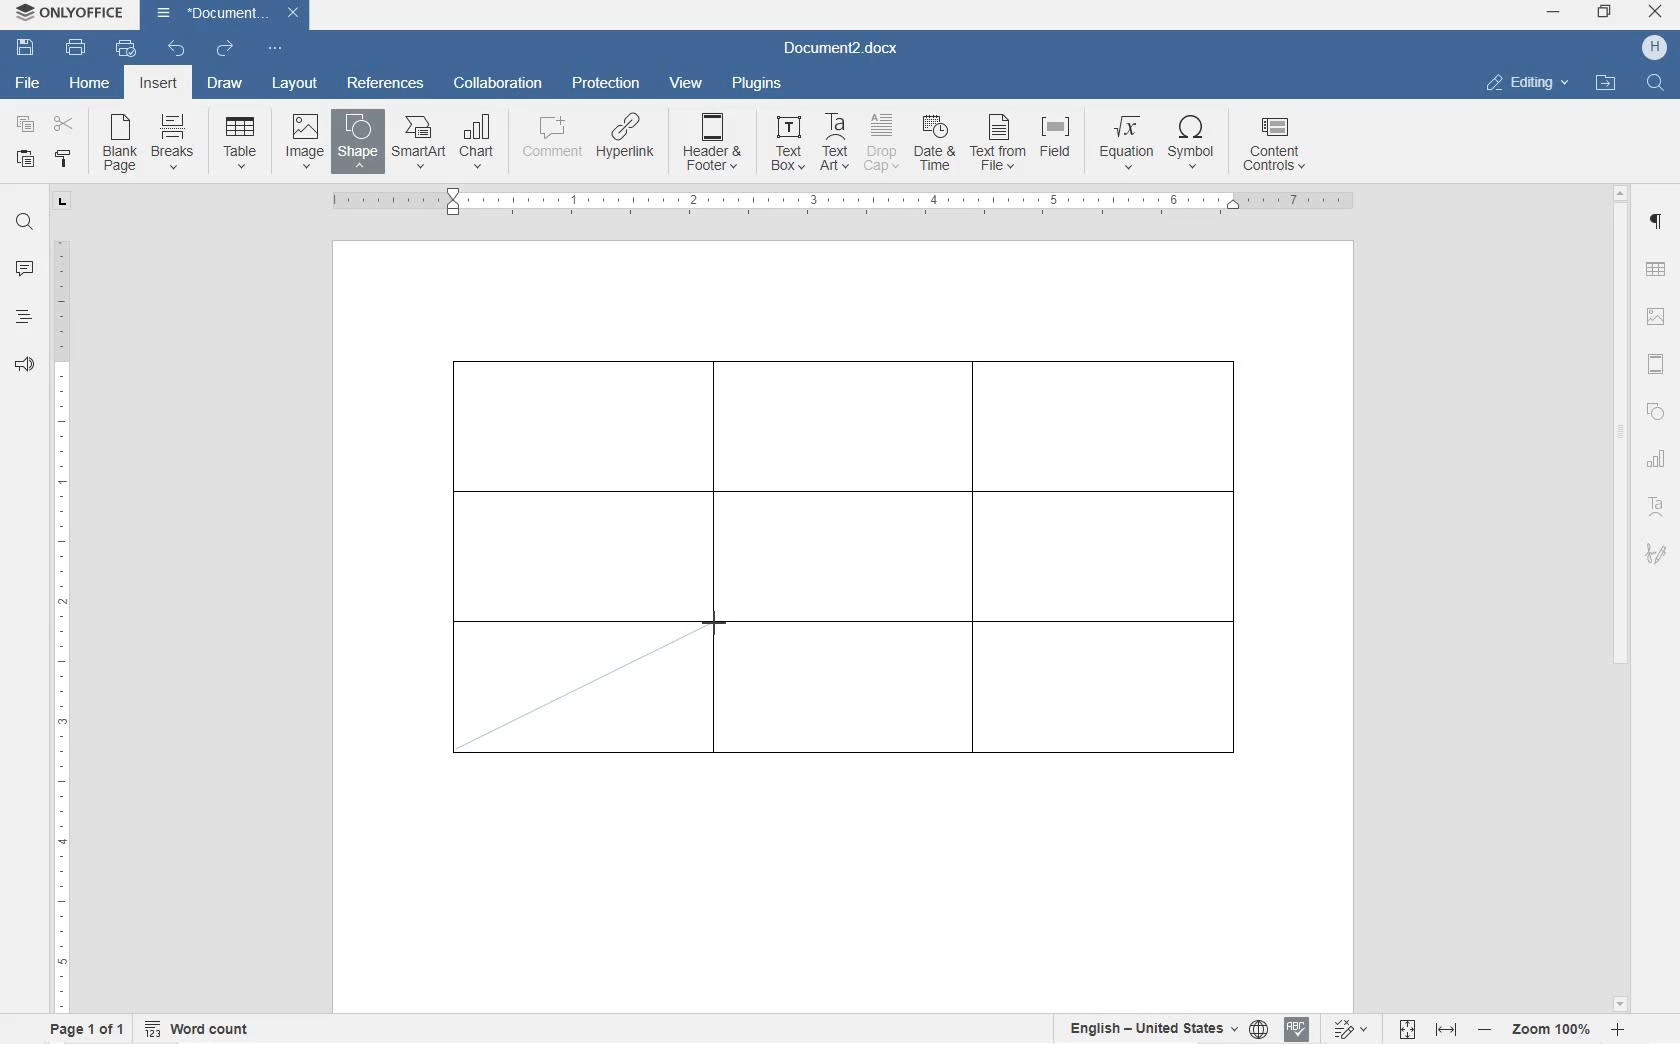 The image size is (1680, 1044). Describe the element at coordinates (225, 50) in the screenshot. I see `redo` at that location.